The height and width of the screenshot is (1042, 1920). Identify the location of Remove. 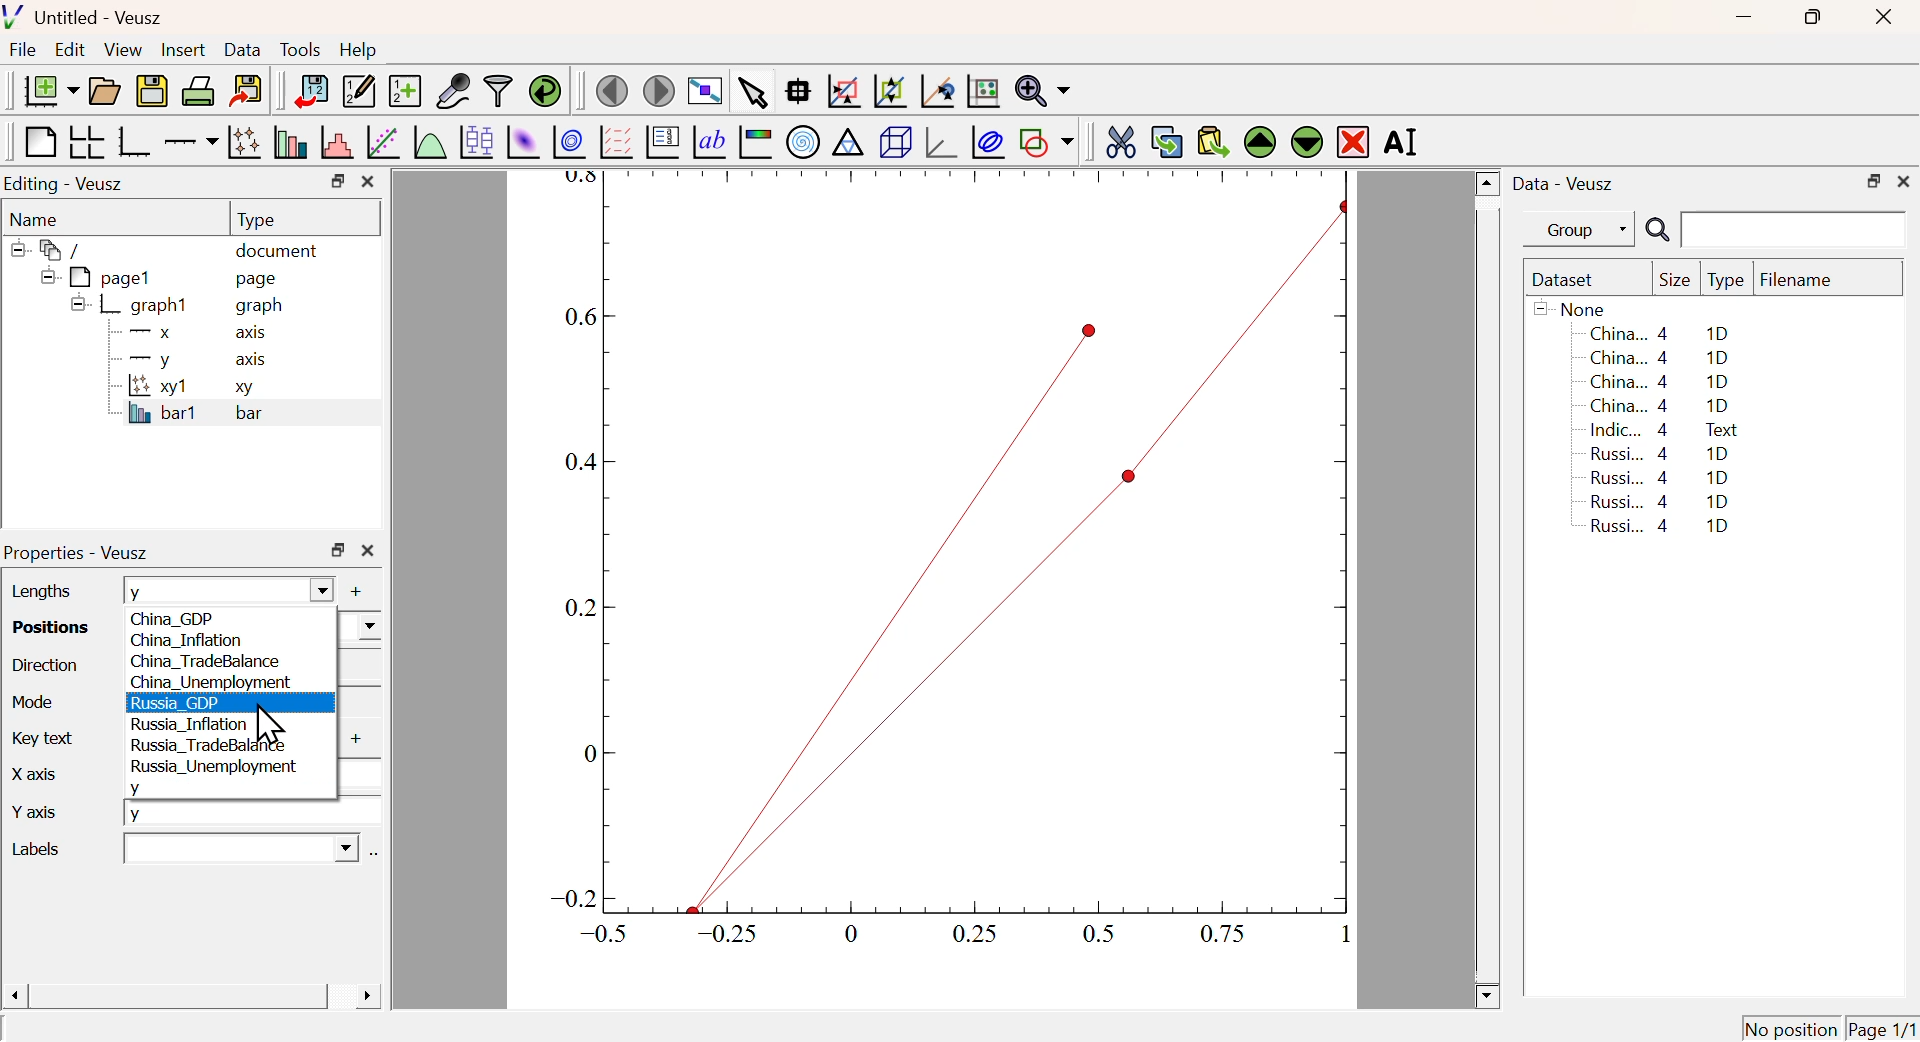
(1354, 143).